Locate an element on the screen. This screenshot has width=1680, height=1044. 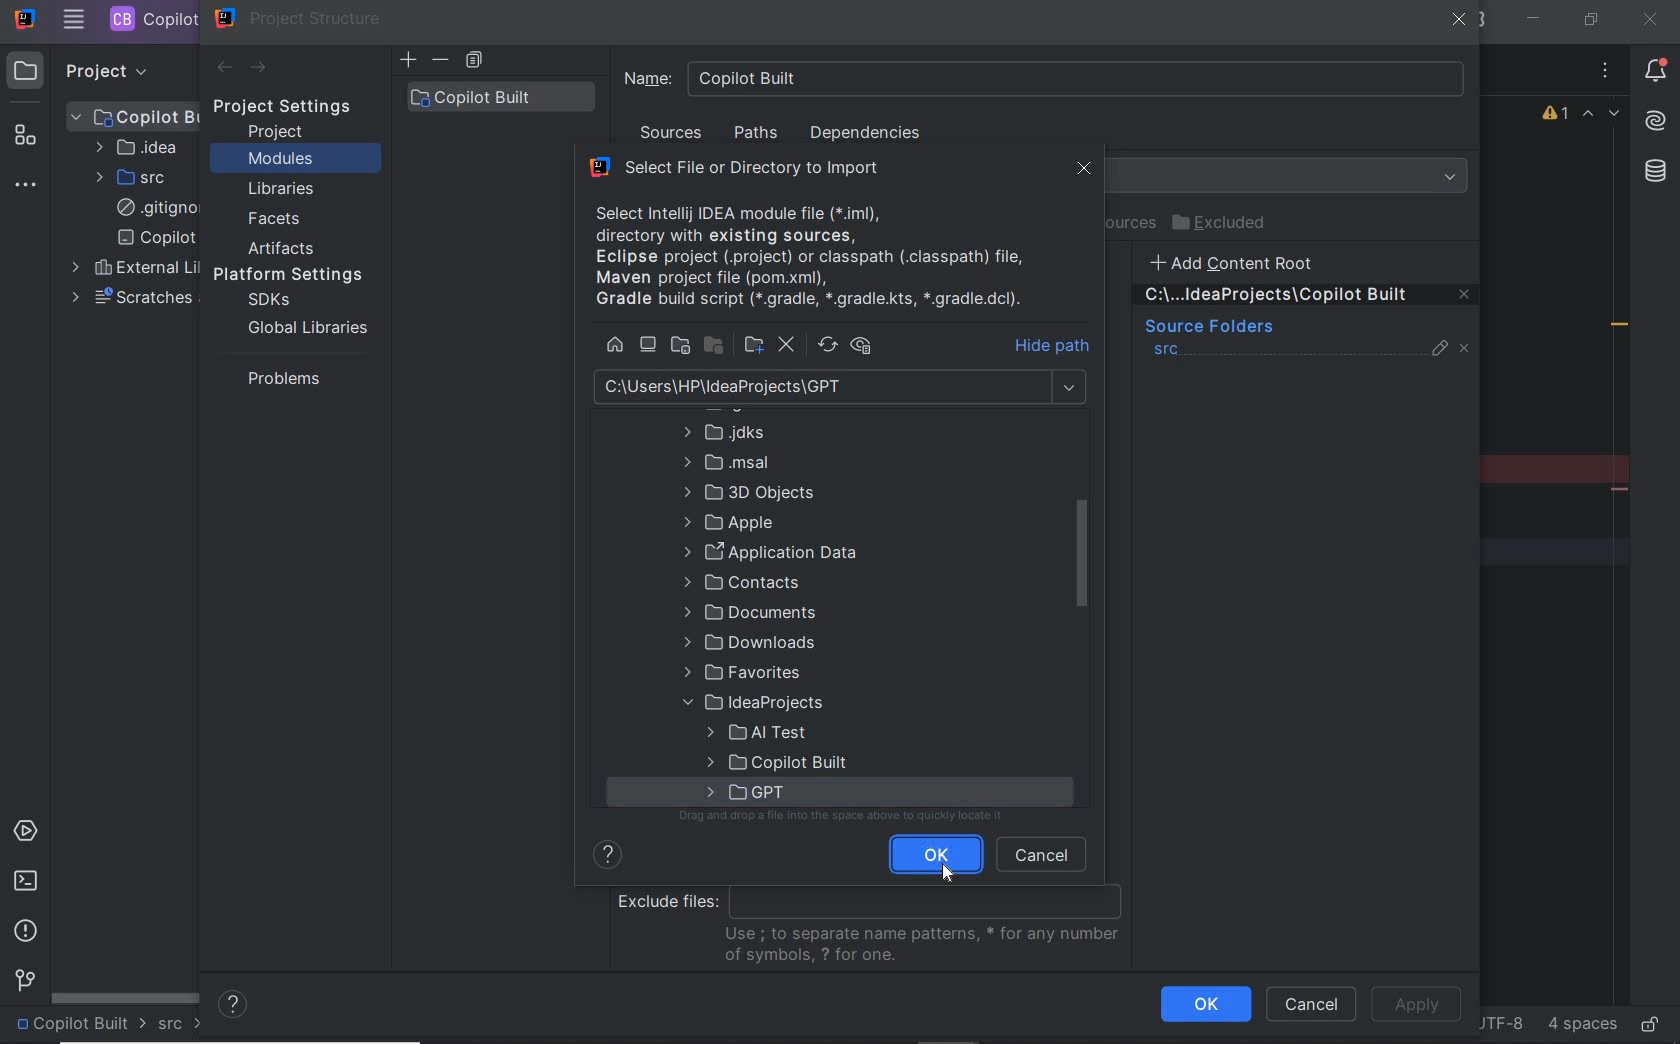
close is located at coordinates (1460, 22).